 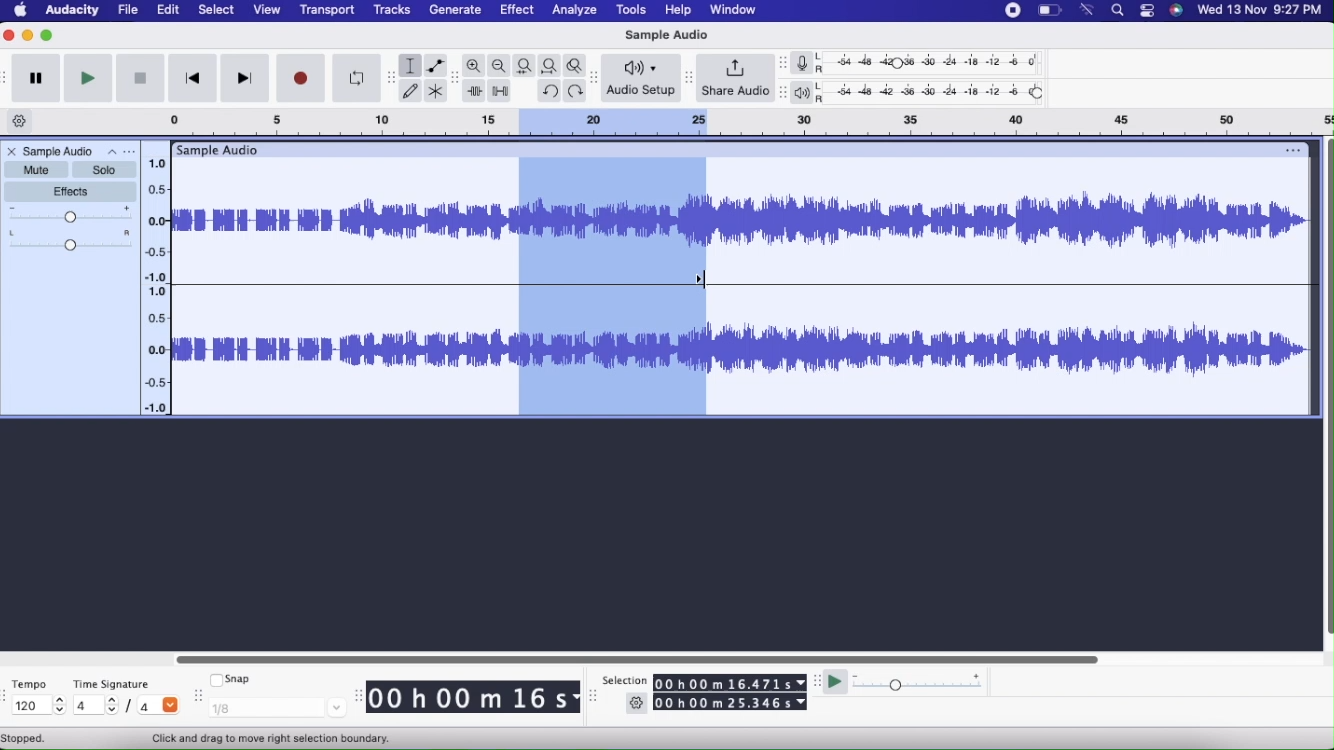 I want to click on Playback speed, so click(x=920, y=684).